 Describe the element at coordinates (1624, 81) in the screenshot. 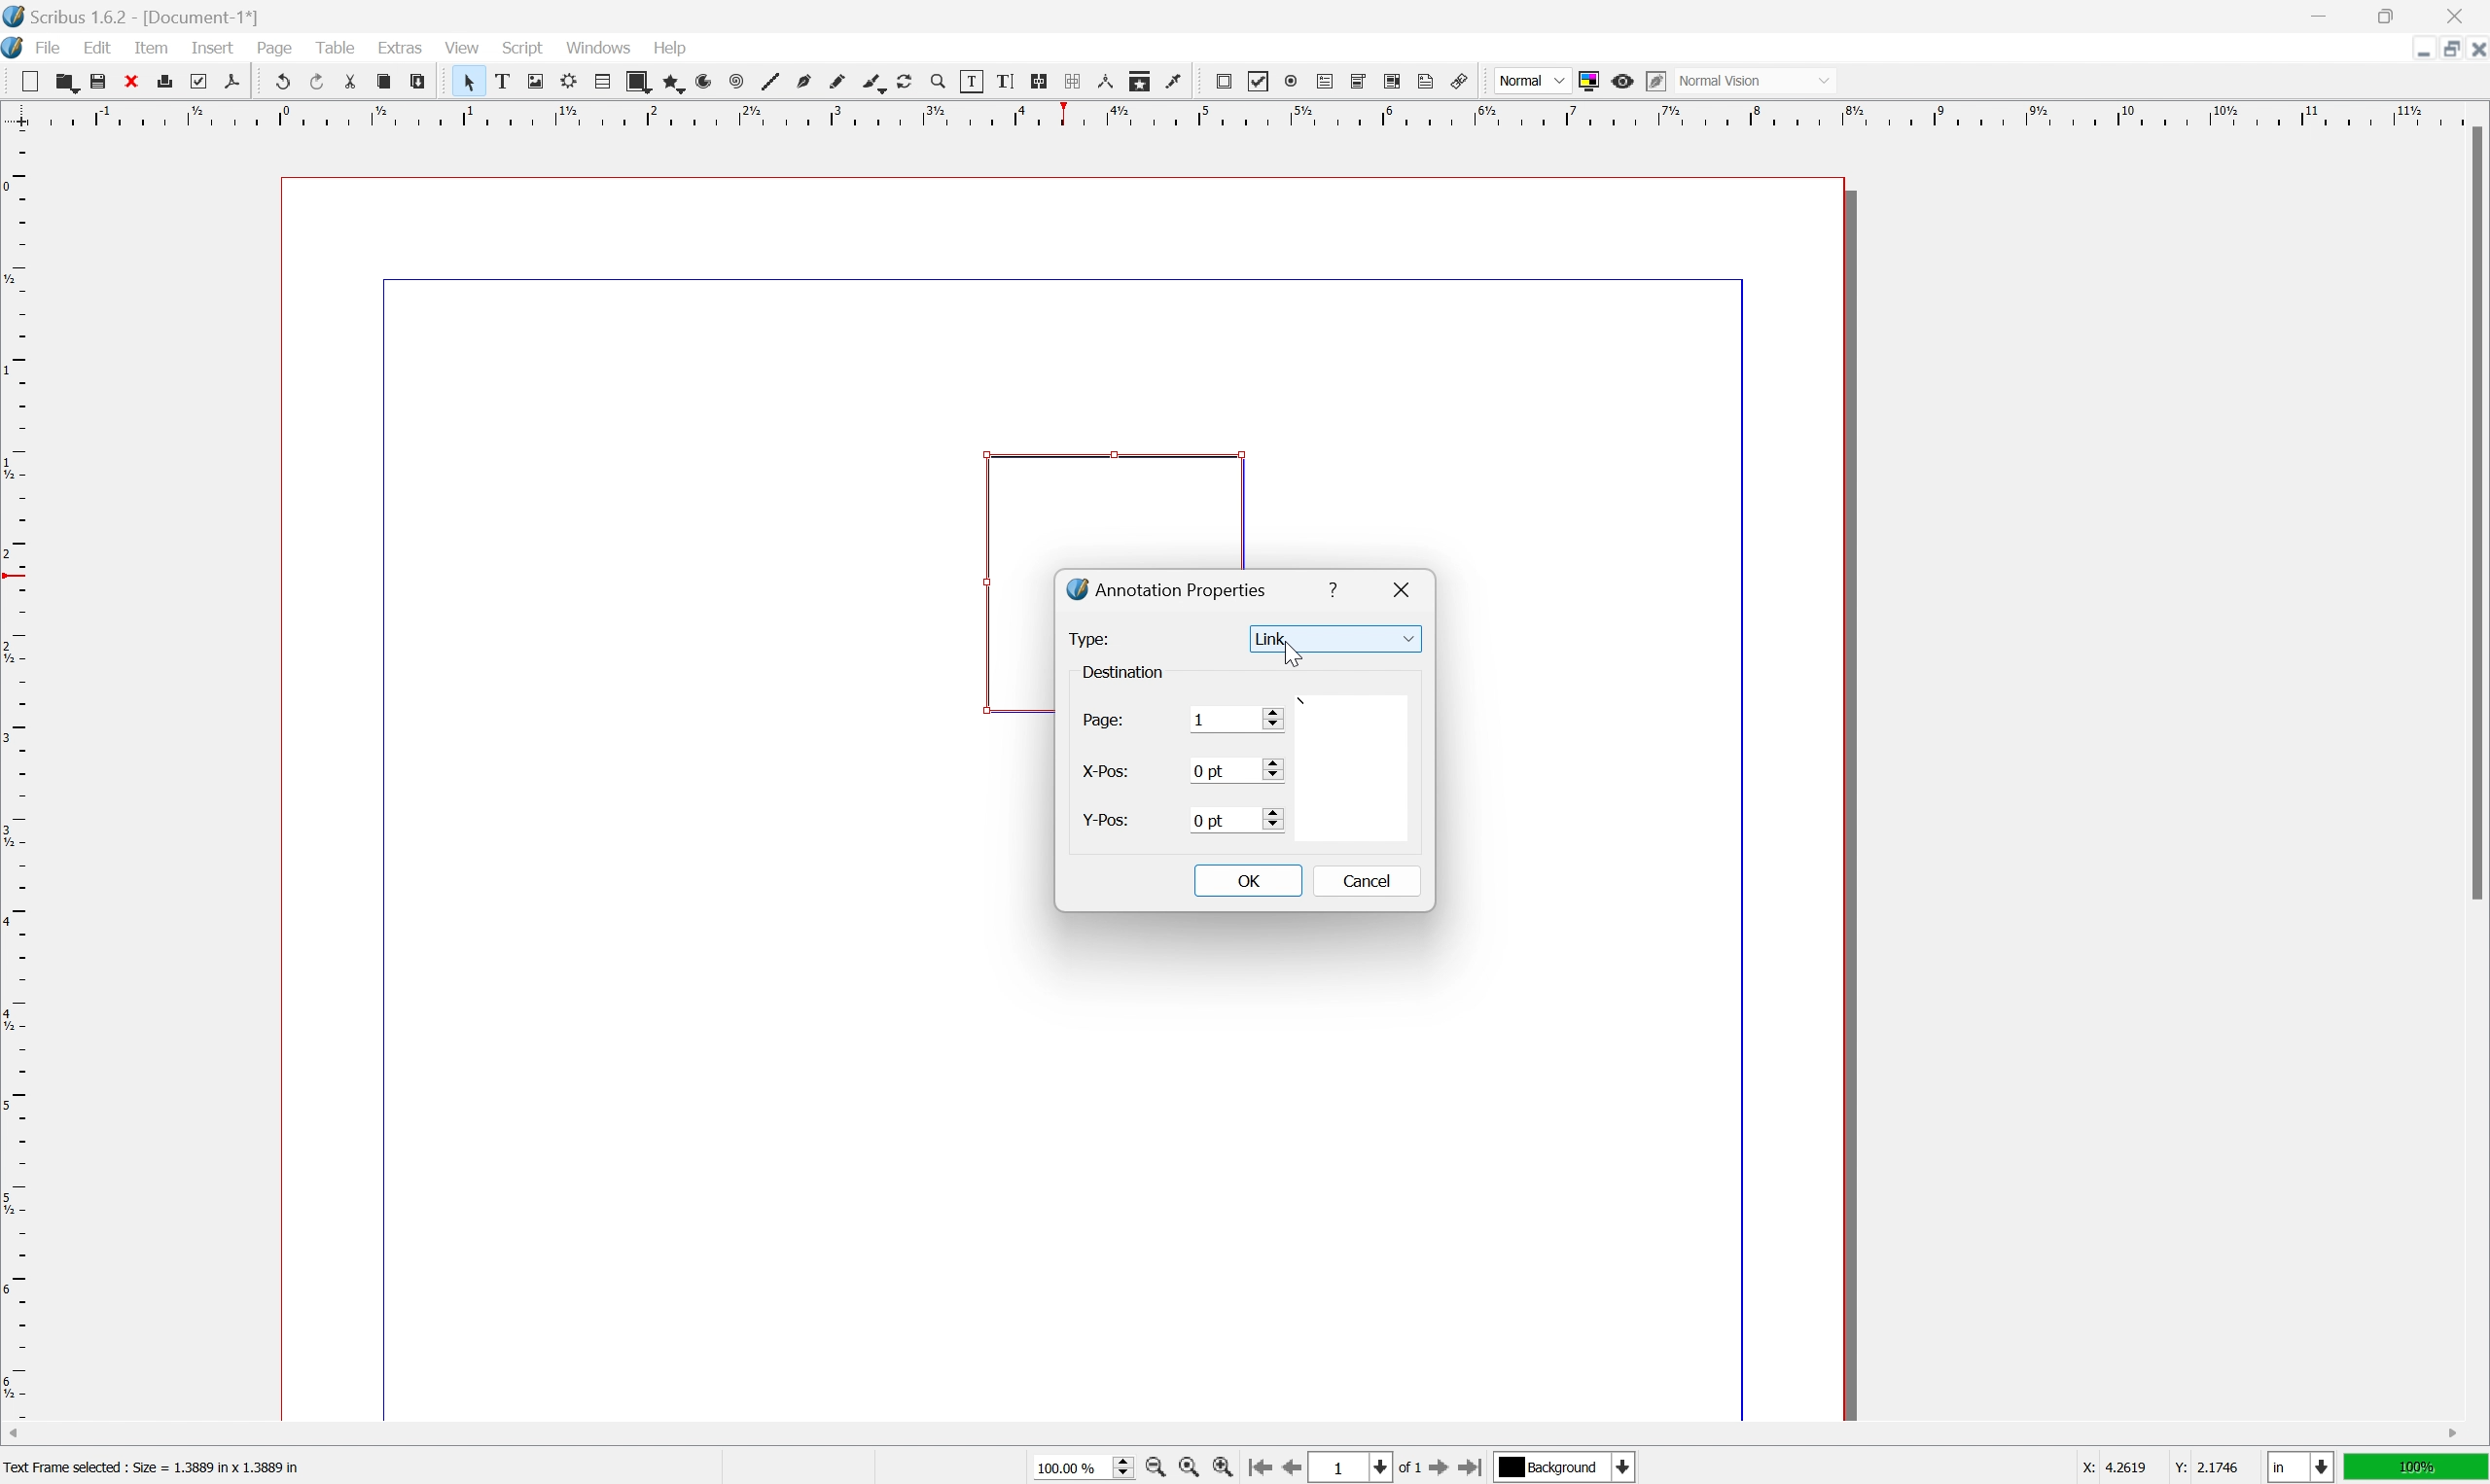

I see `preview mode` at that location.